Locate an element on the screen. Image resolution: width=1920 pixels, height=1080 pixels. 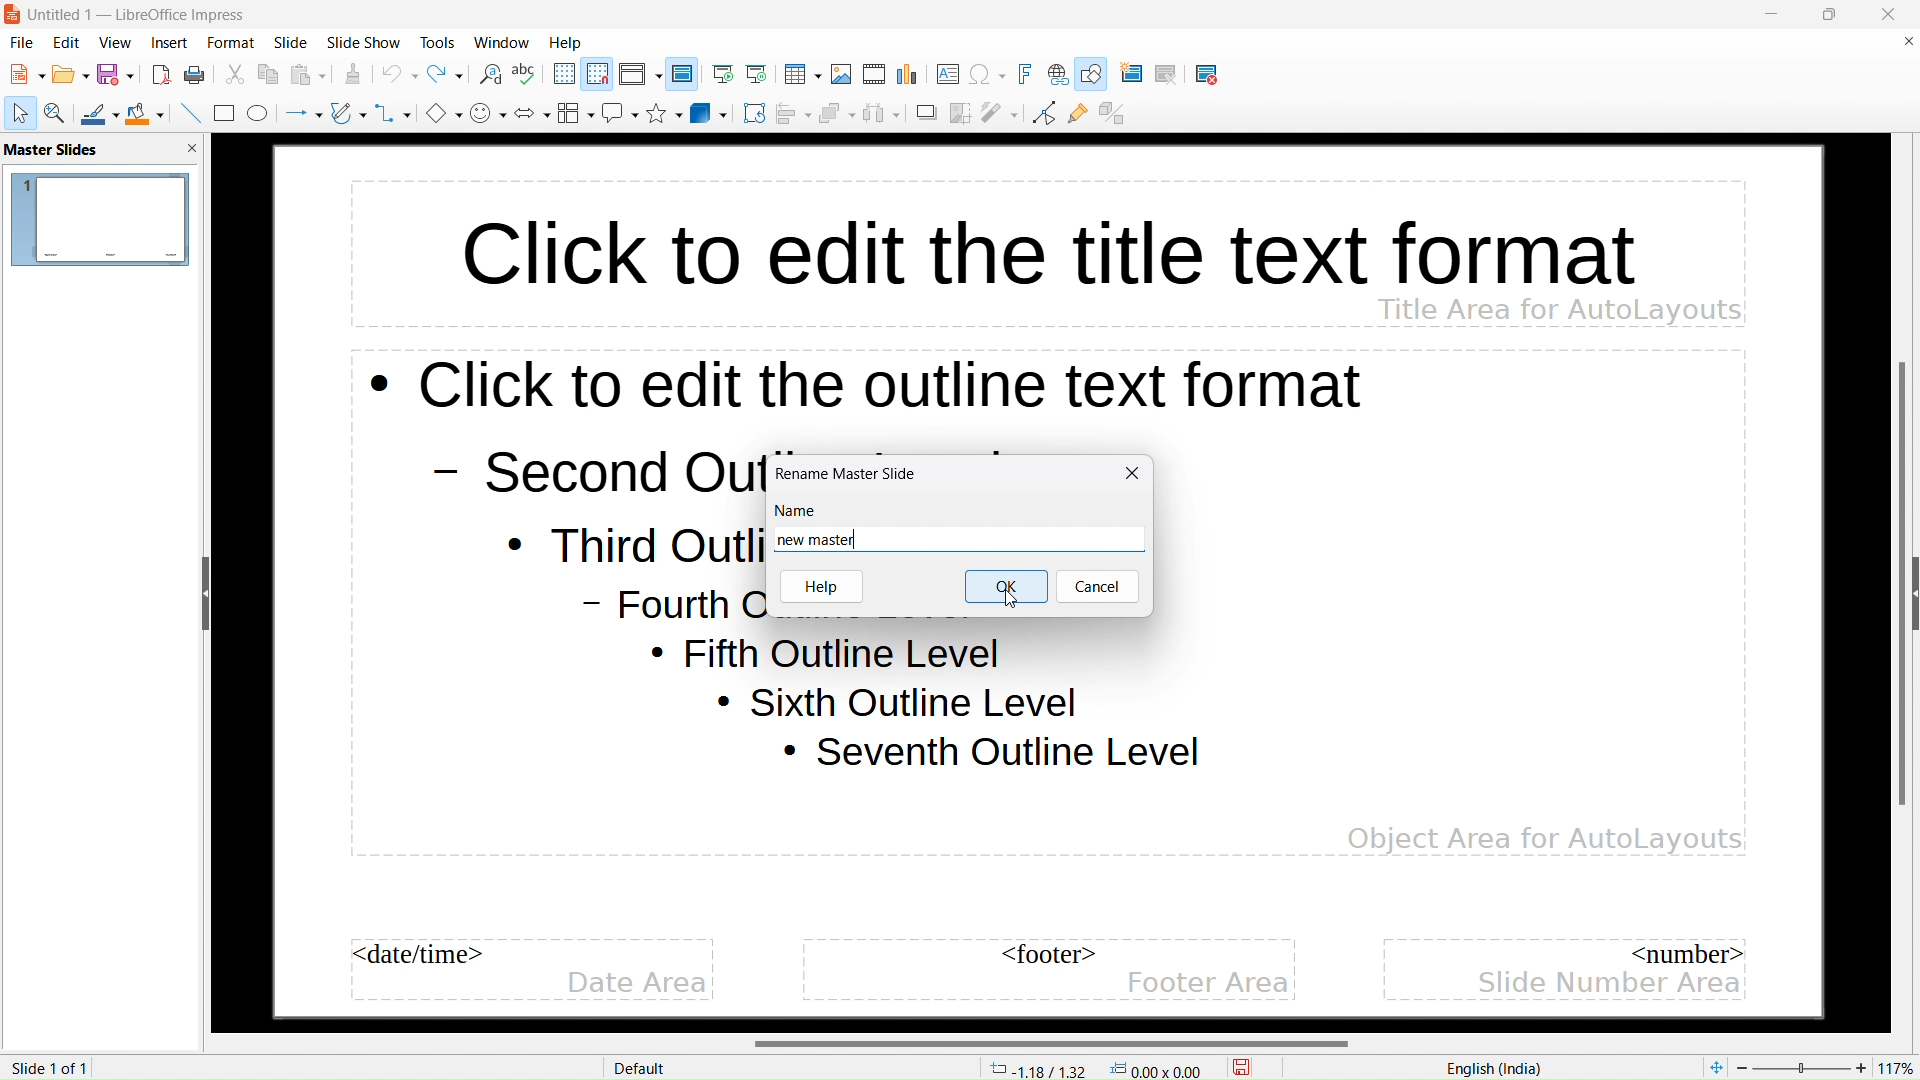
stars and banners is located at coordinates (664, 112).